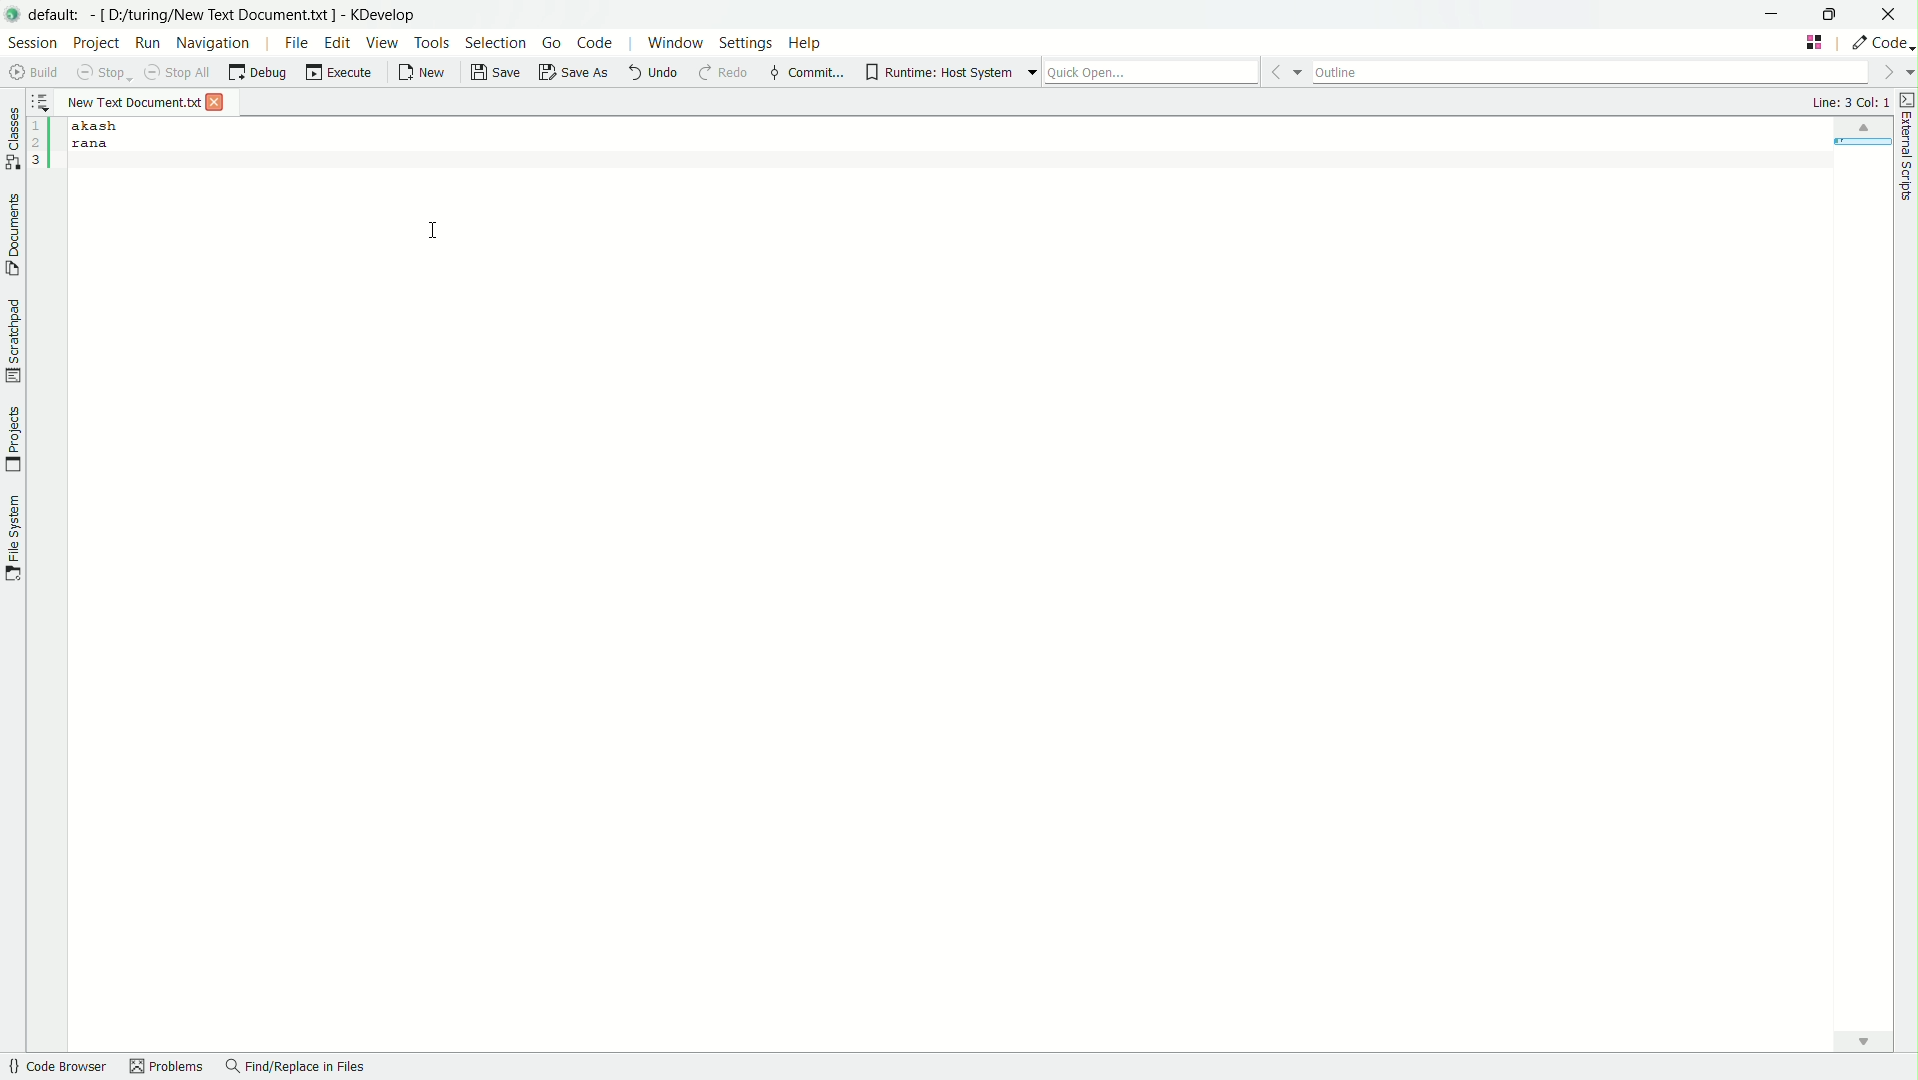  I want to click on view menu, so click(380, 41).